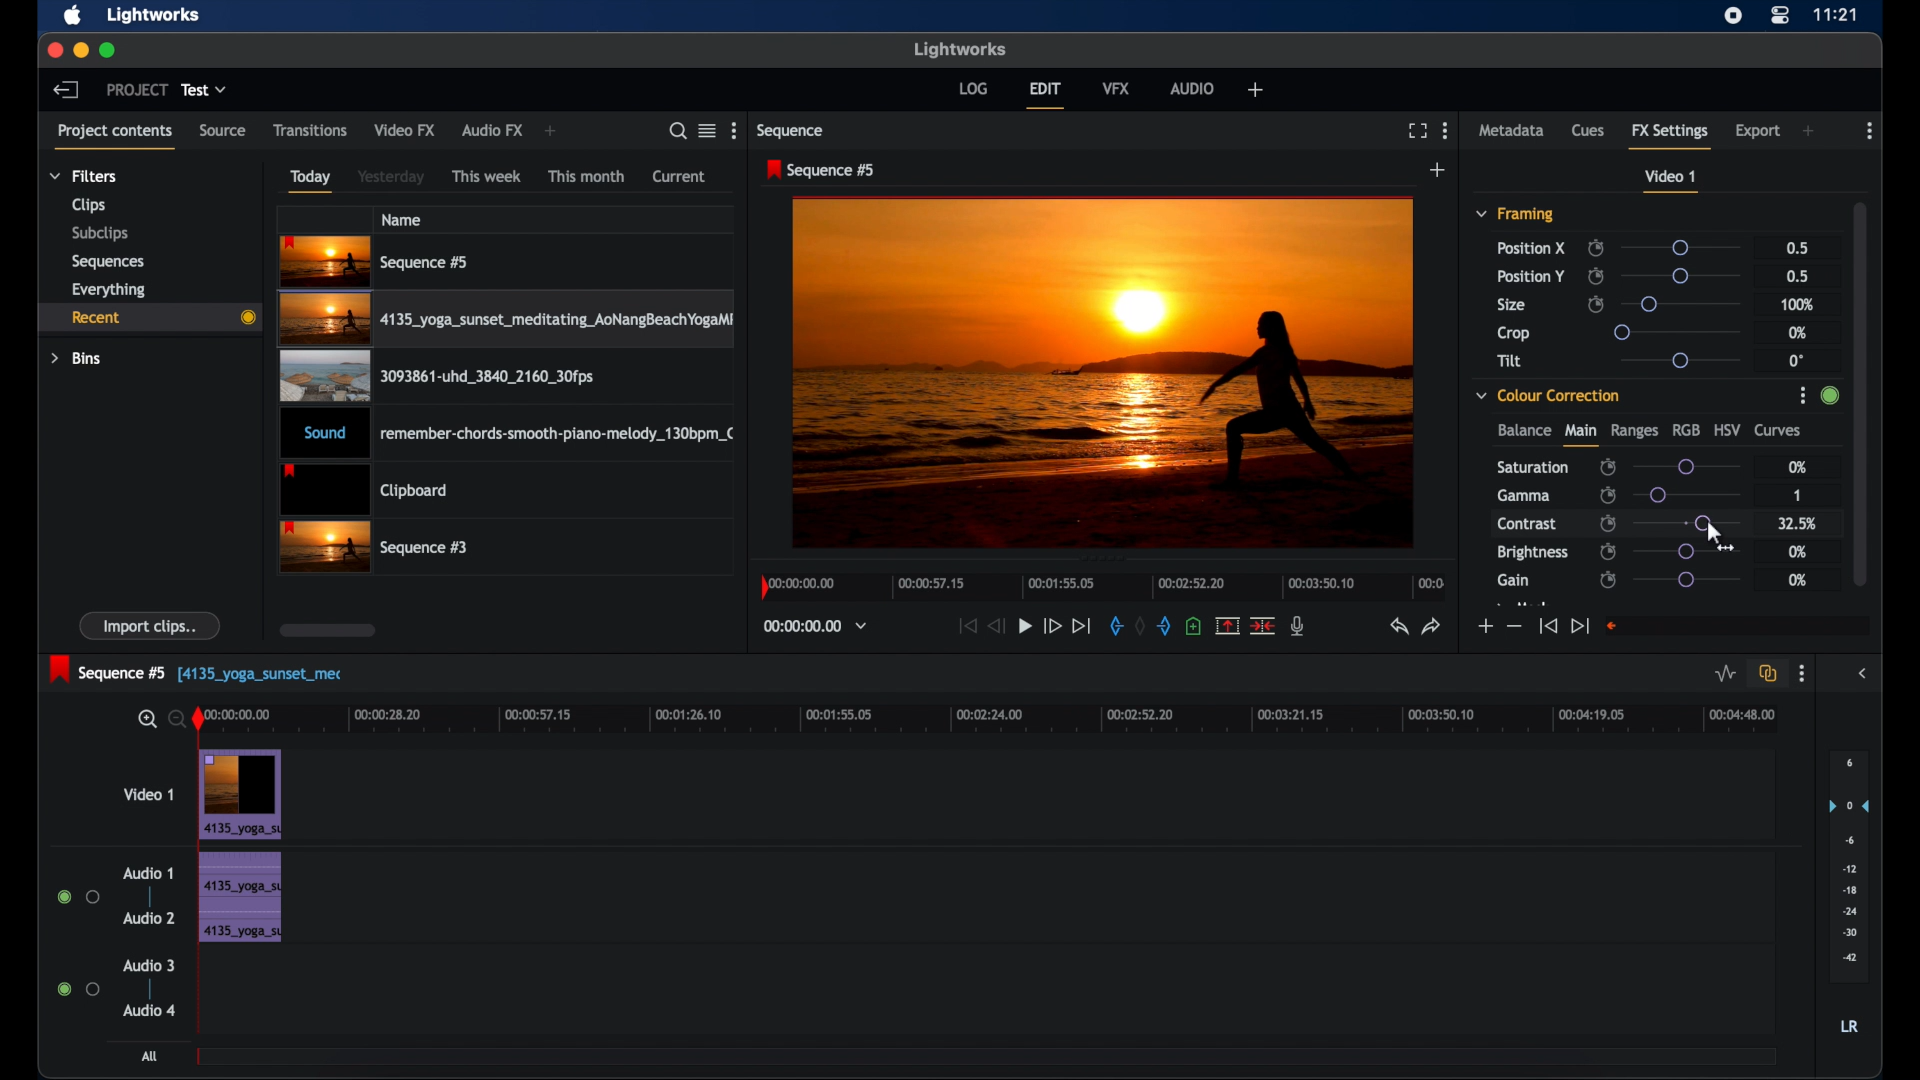  What do you see at coordinates (1733, 16) in the screenshot?
I see `screen recorder icon` at bounding box center [1733, 16].